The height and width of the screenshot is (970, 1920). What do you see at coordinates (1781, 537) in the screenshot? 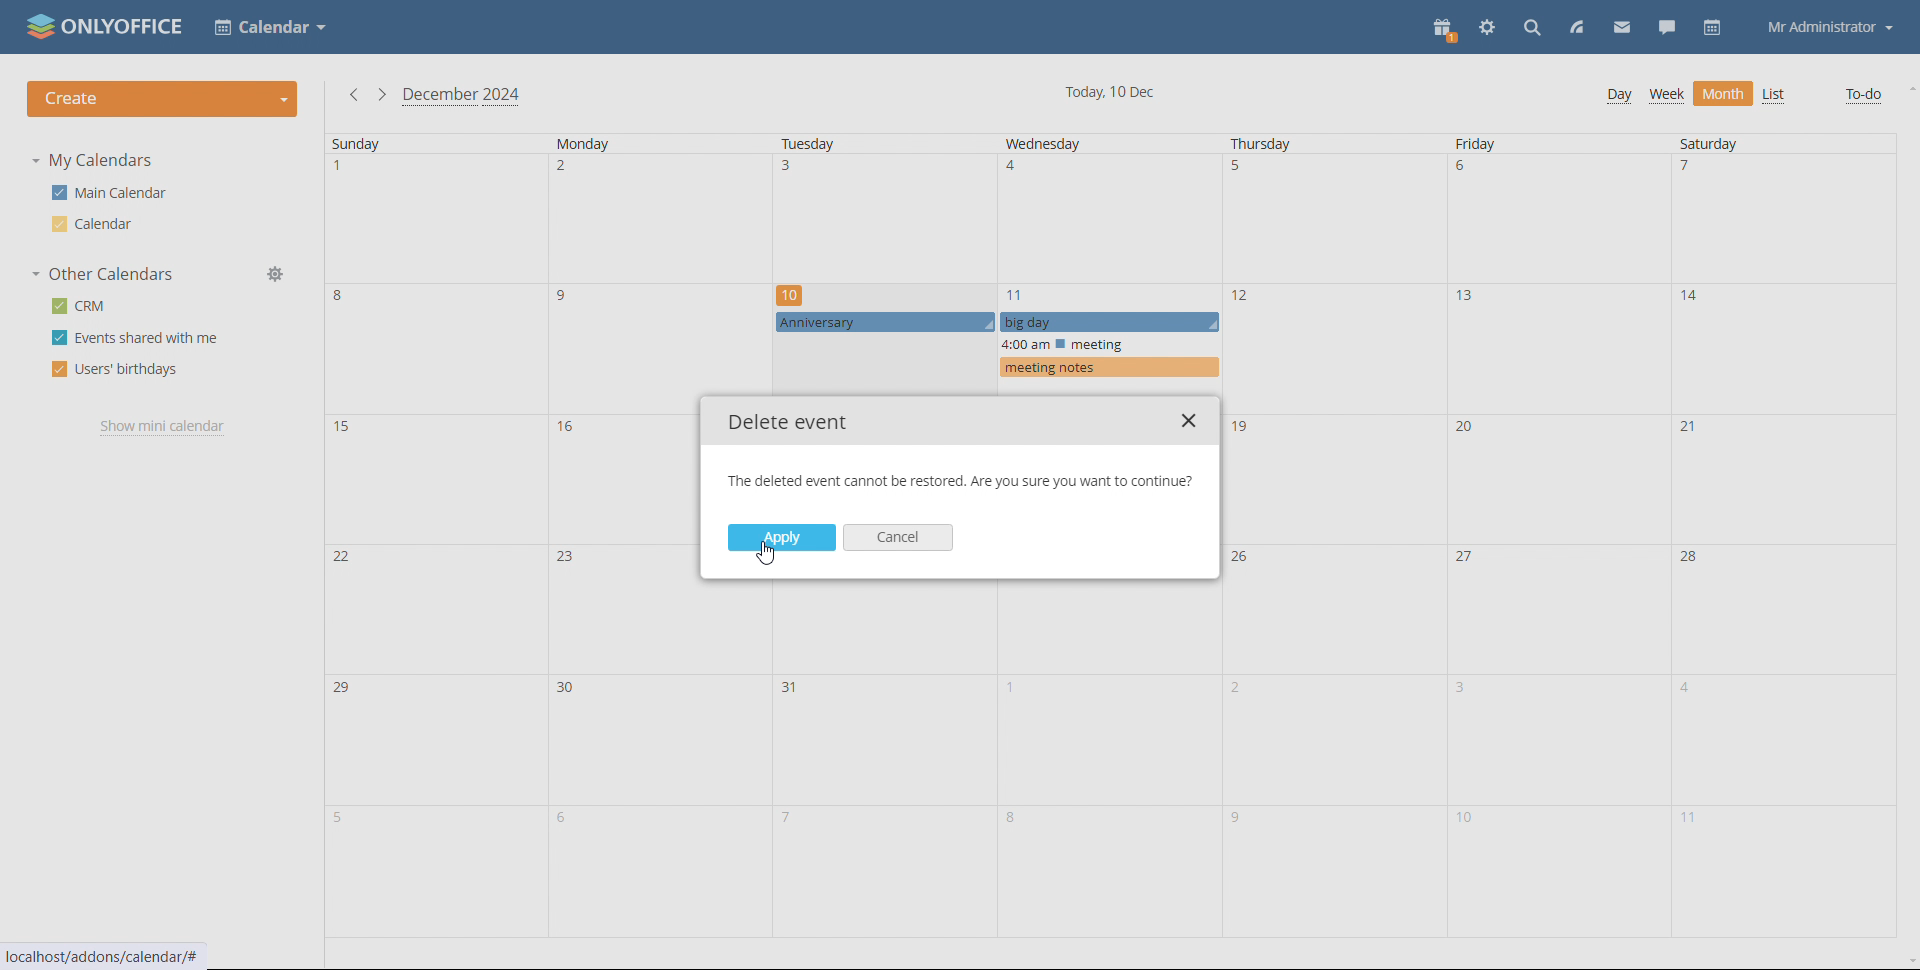
I see `saturday` at bounding box center [1781, 537].